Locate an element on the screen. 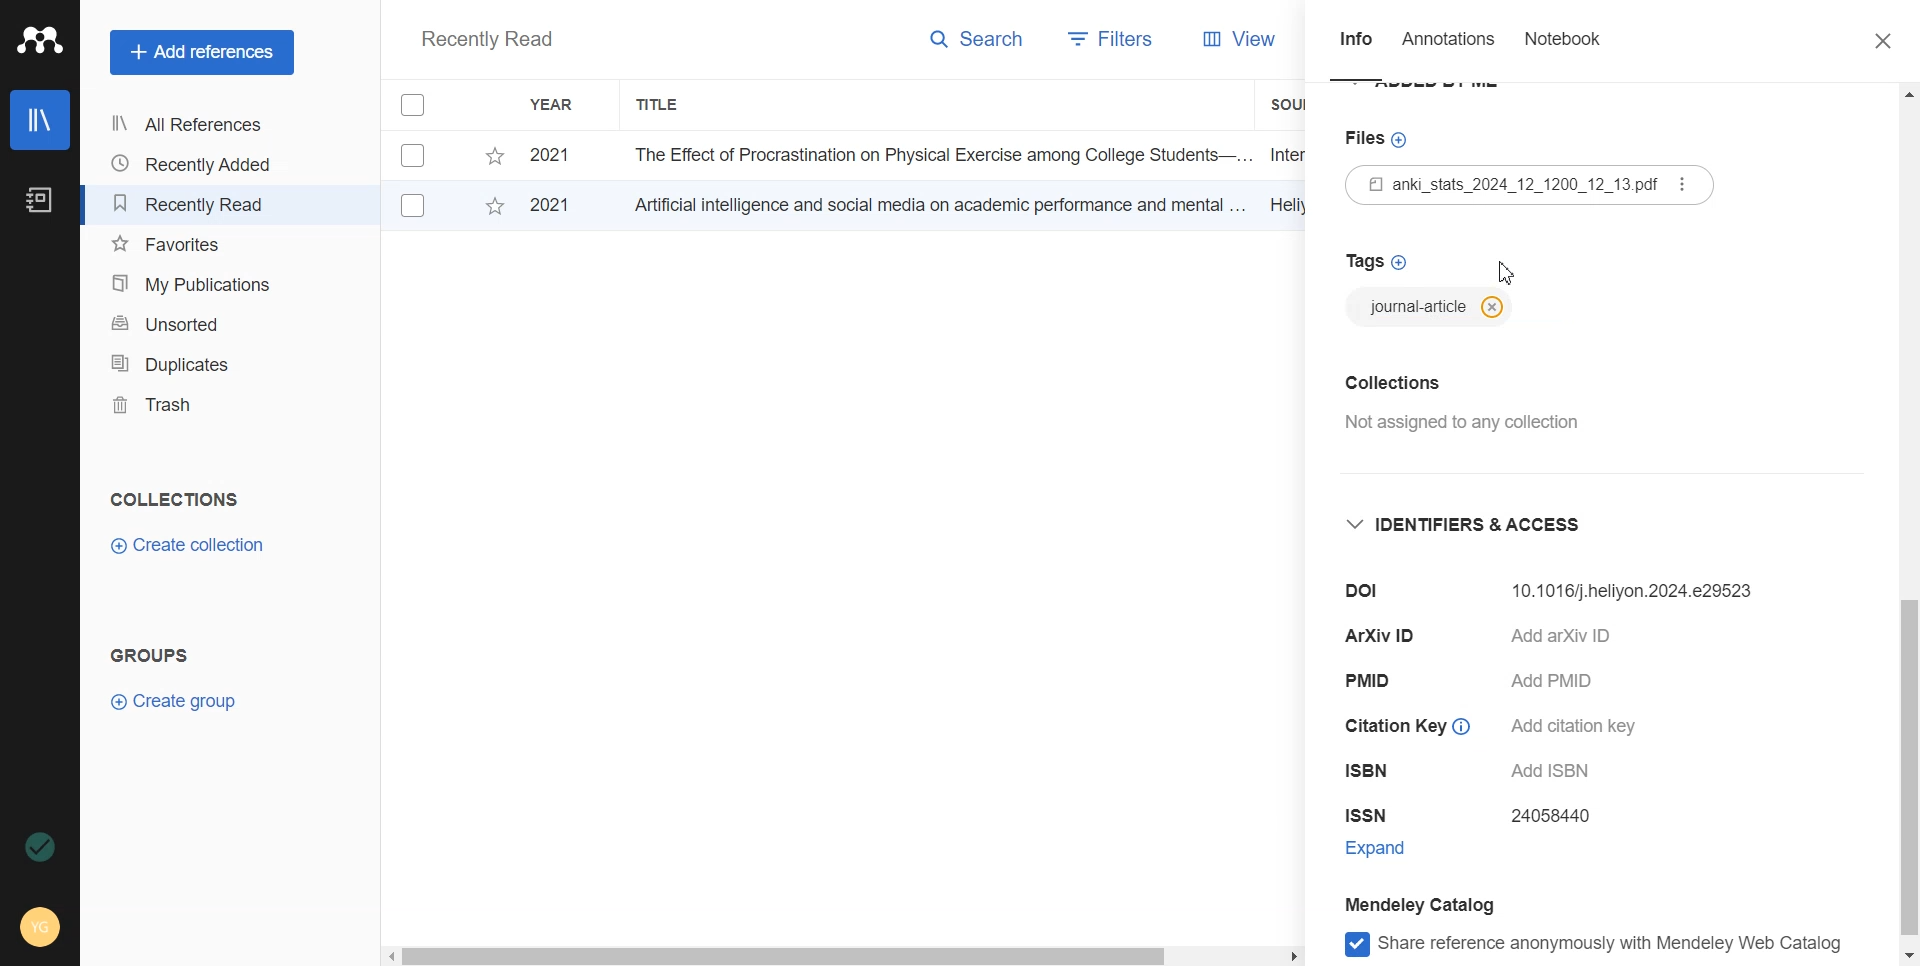 Image resolution: width=1920 pixels, height=966 pixels. journal-article is located at coordinates (1435, 313).